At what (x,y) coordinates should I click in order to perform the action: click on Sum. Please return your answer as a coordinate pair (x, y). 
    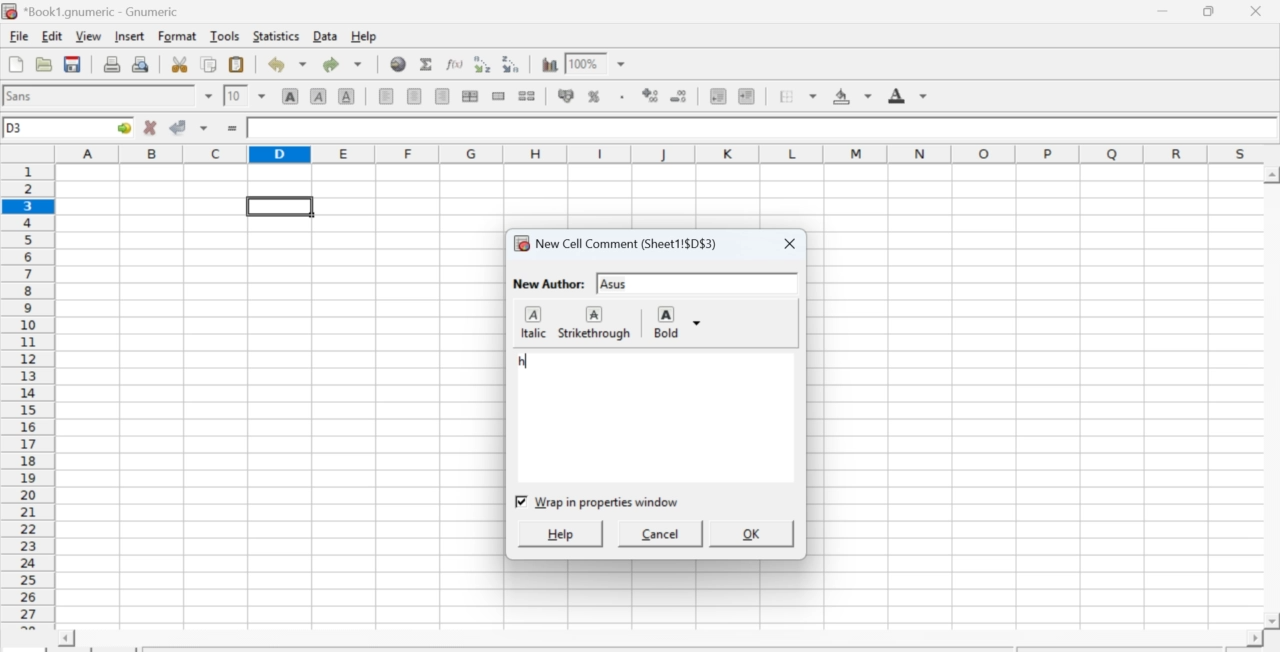
    Looking at the image, I should click on (428, 65).